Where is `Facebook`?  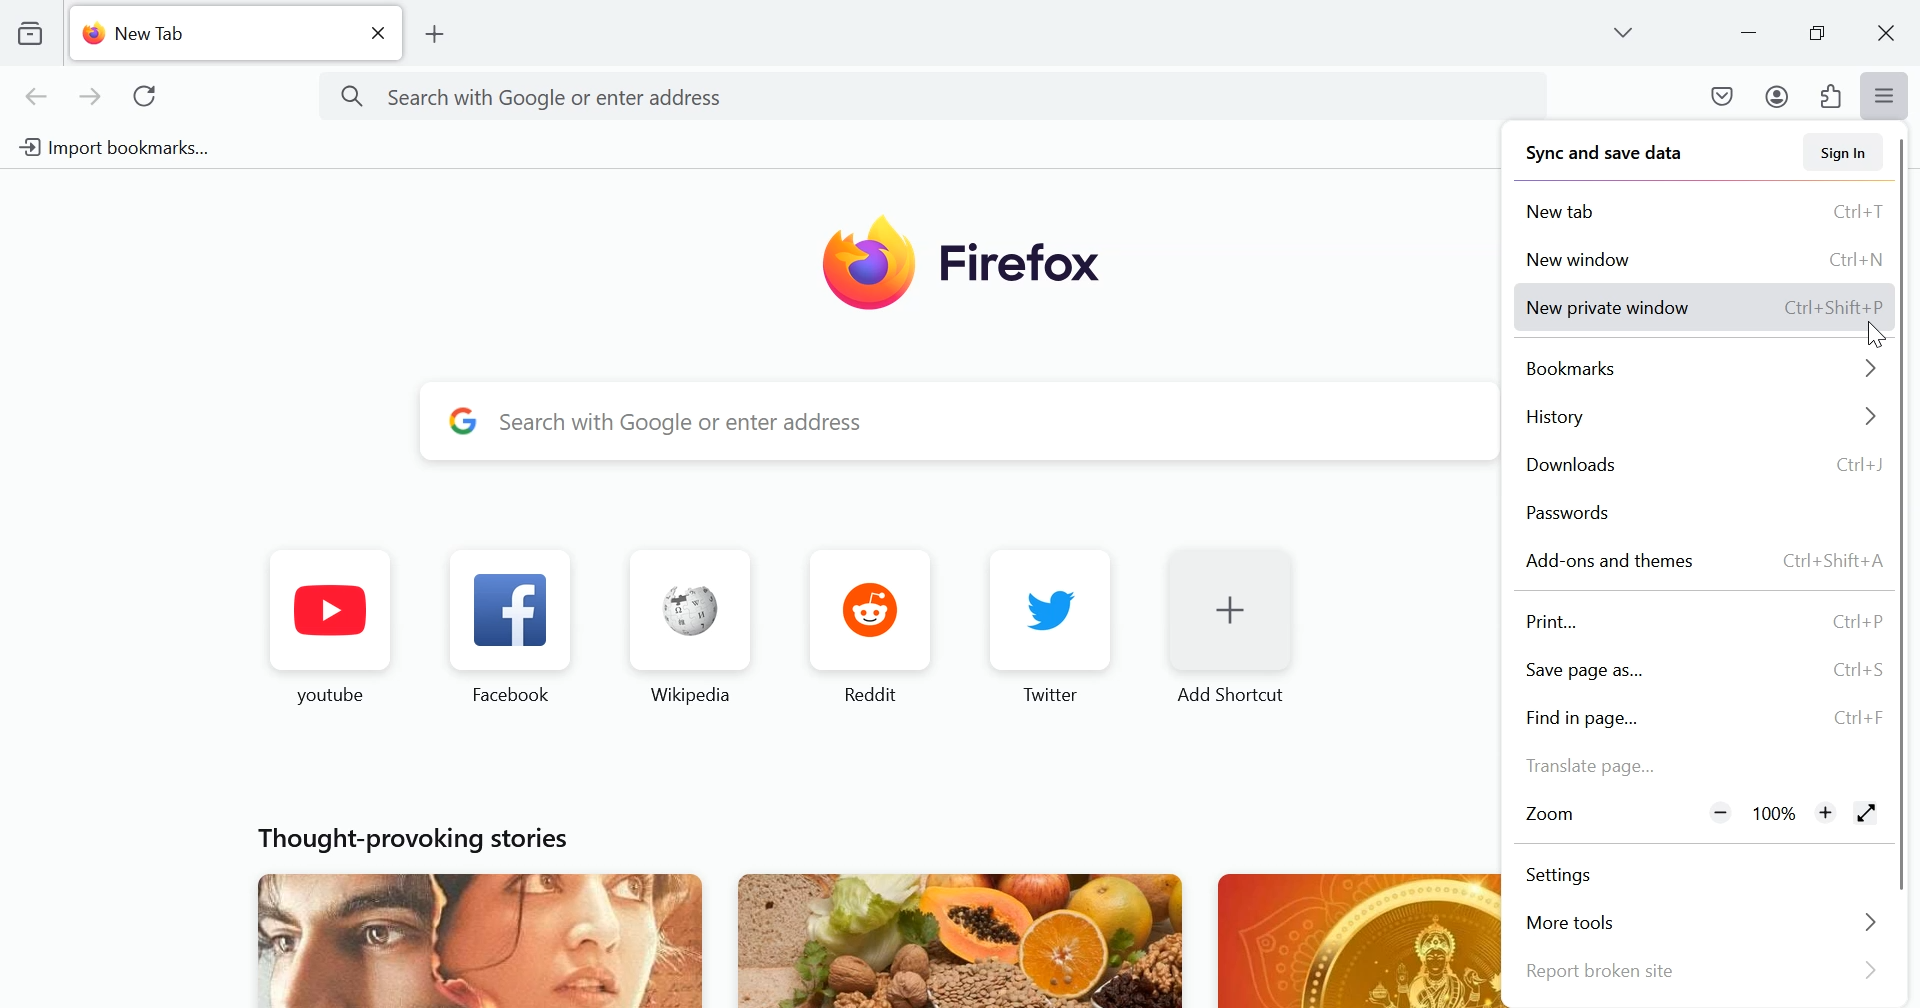 Facebook is located at coordinates (515, 625).